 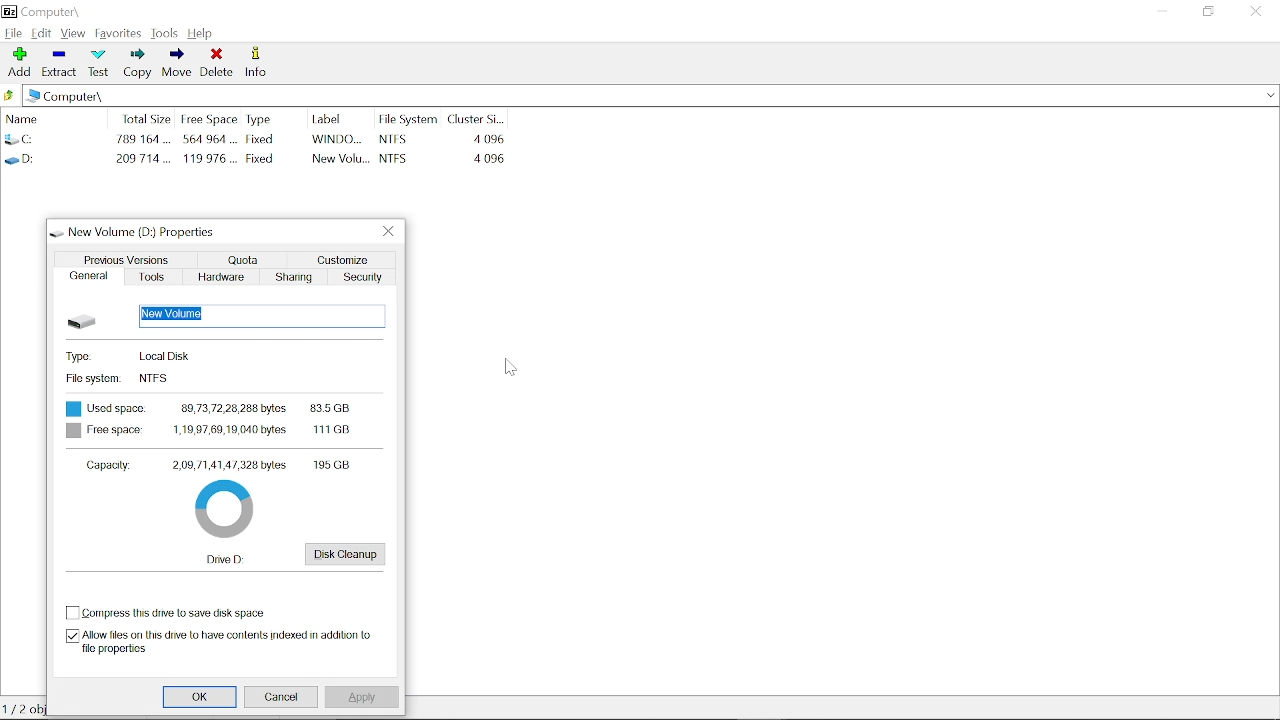 I want to click on label, so click(x=330, y=118).